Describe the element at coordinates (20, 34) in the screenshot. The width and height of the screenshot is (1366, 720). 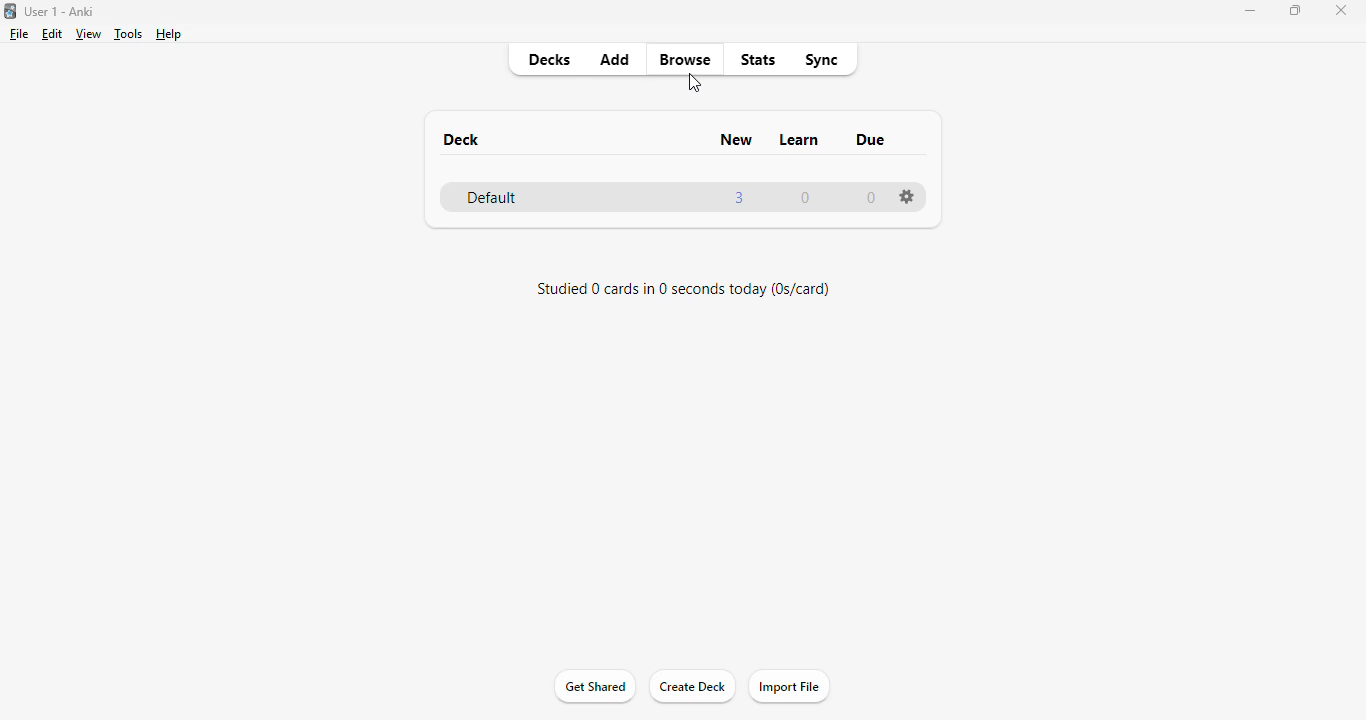
I see `file` at that location.